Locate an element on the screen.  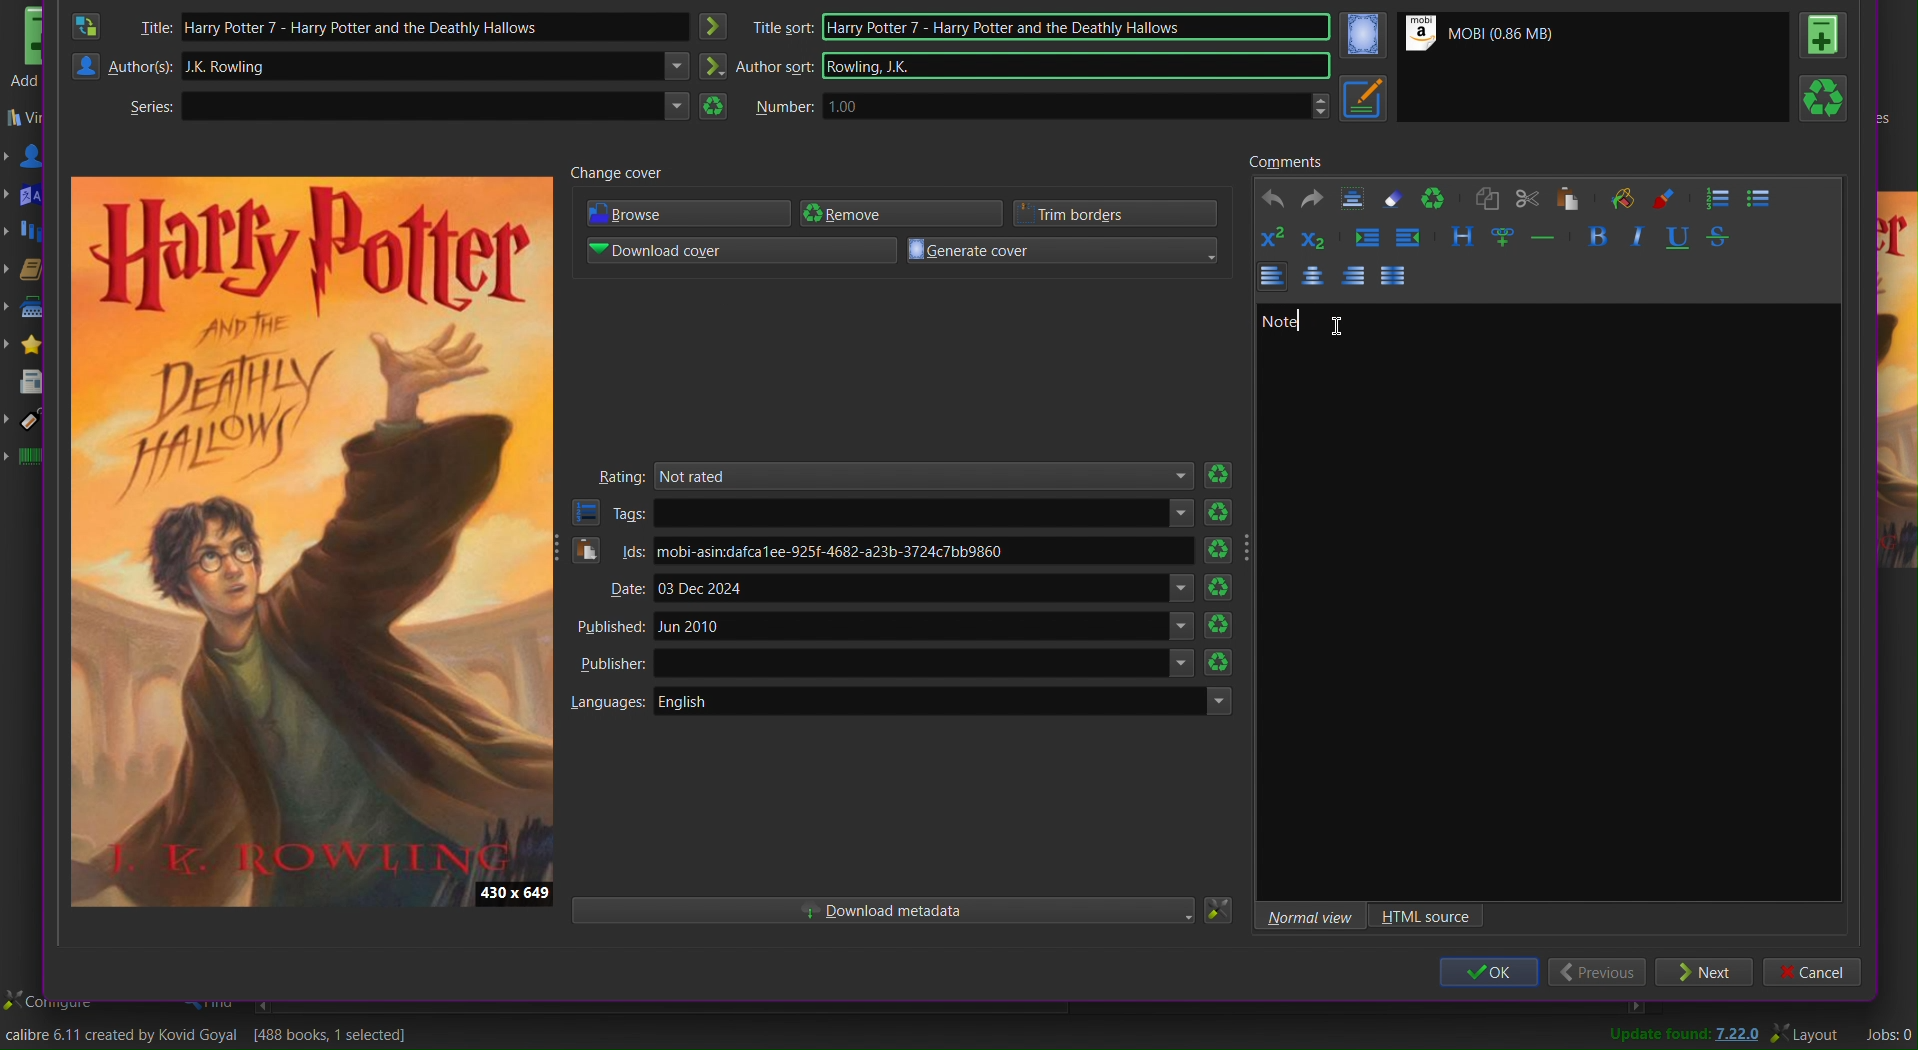
Cancel is located at coordinates (1818, 973).